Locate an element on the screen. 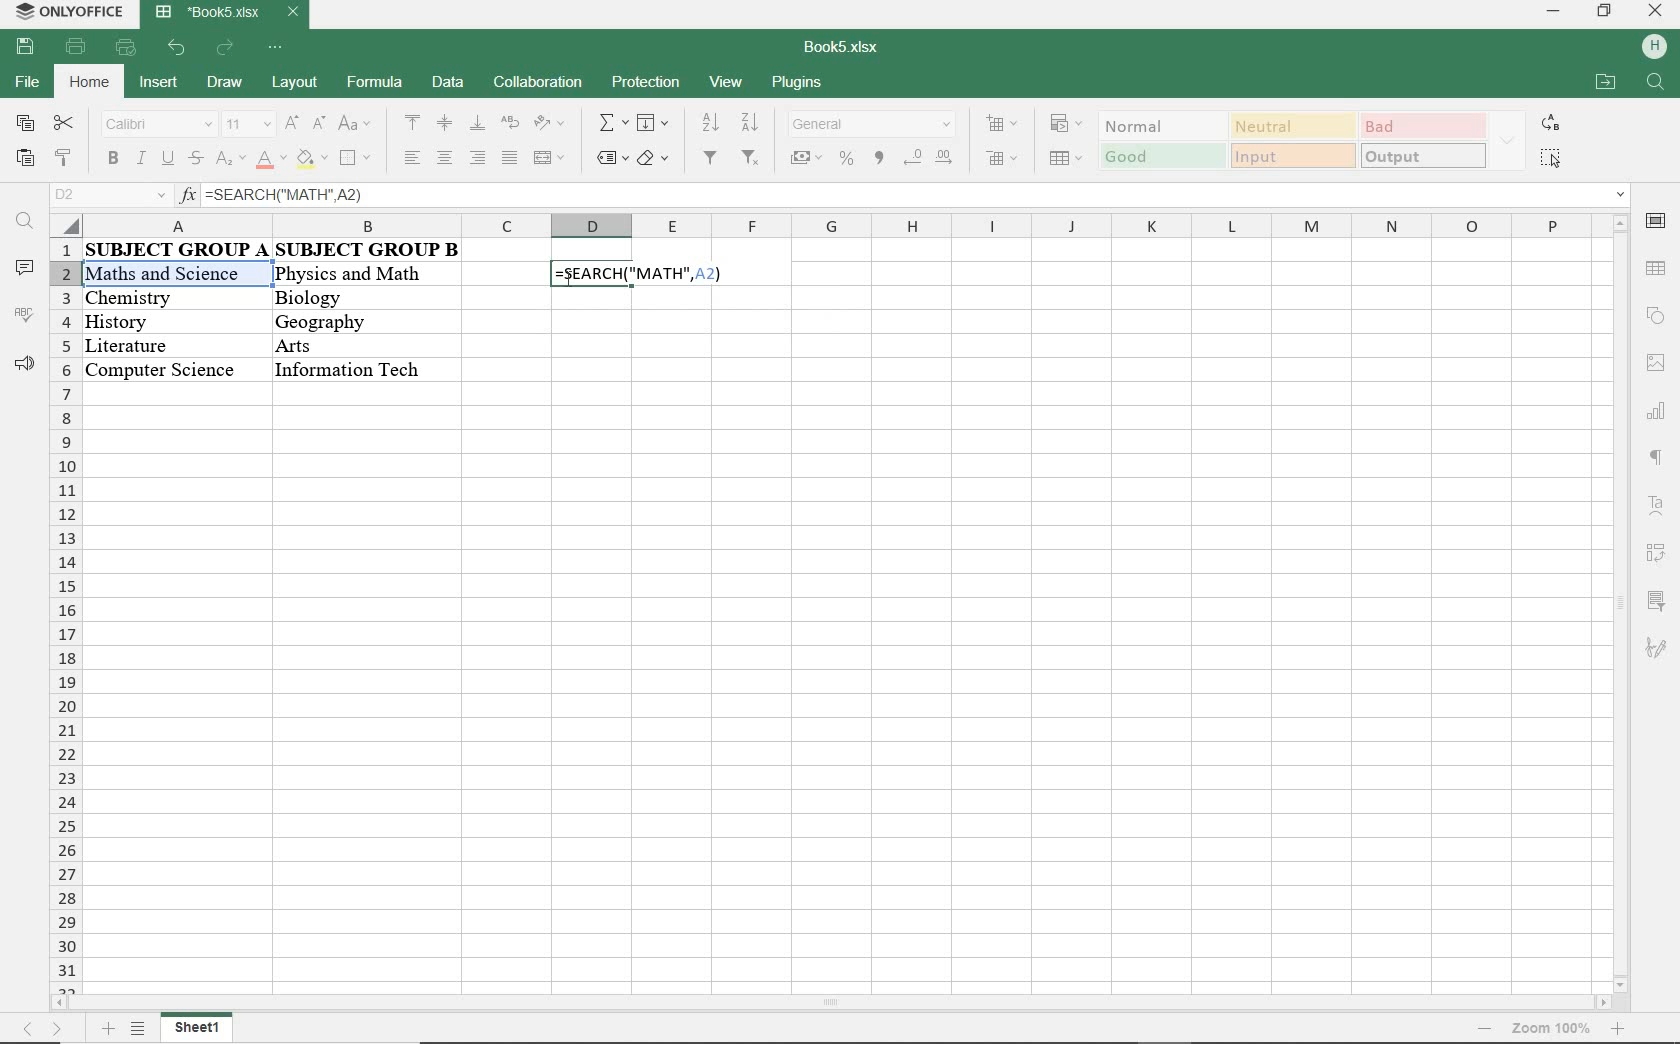 The height and width of the screenshot is (1044, 1680). decrement font size is located at coordinates (318, 123).